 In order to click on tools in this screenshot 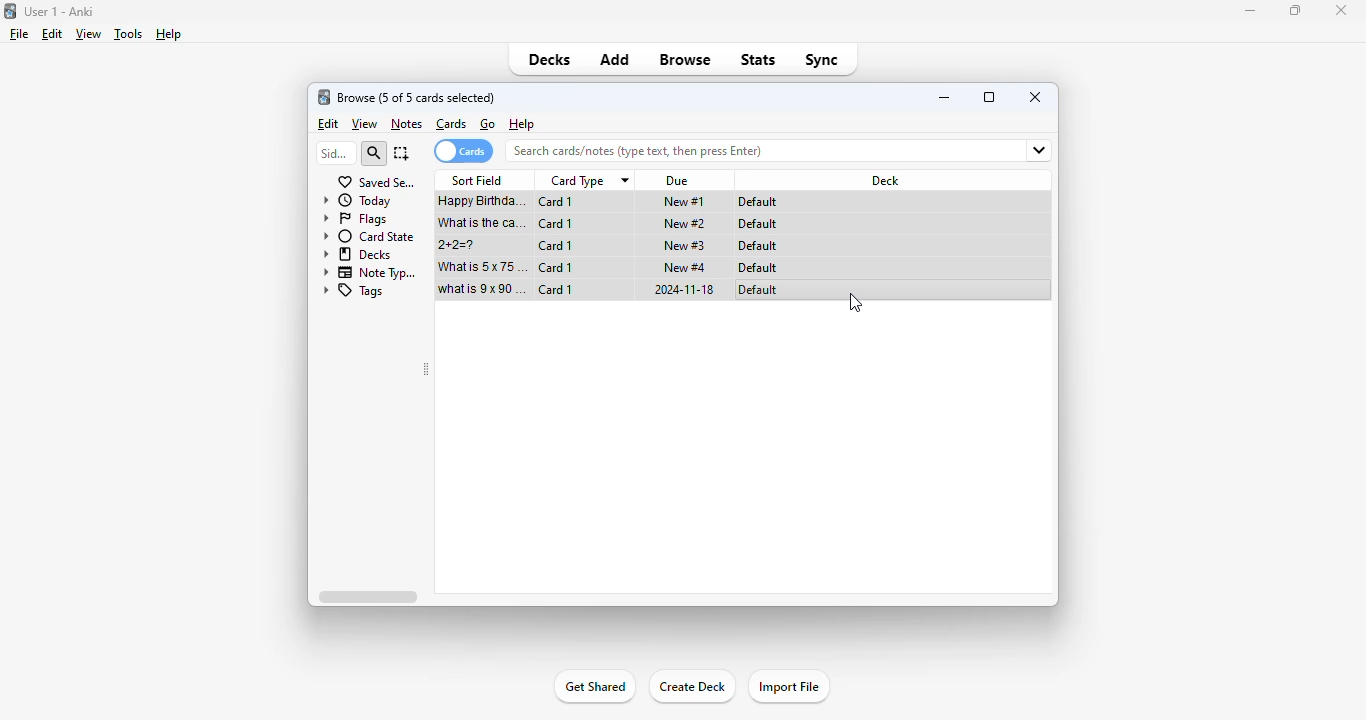, I will do `click(128, 35)`.